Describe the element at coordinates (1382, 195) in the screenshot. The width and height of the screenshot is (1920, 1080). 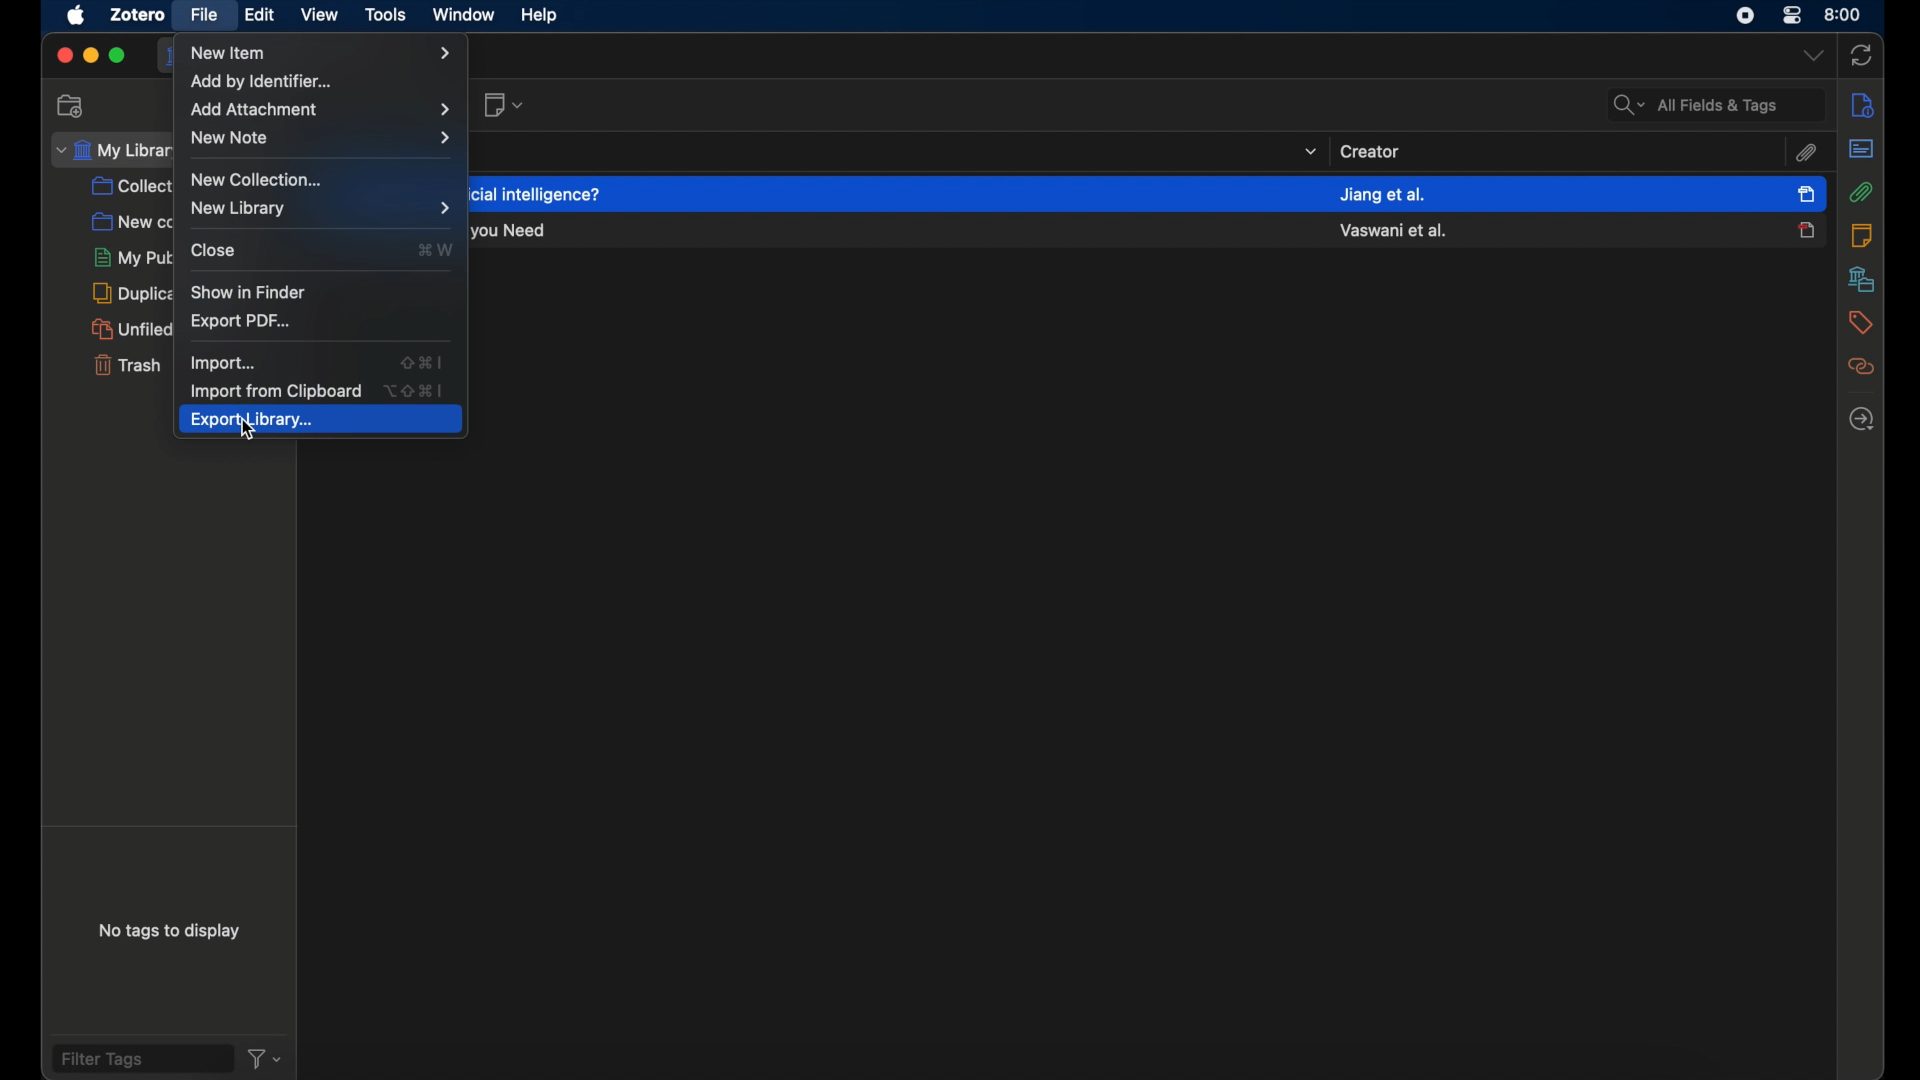
I see `creator name` at that location.